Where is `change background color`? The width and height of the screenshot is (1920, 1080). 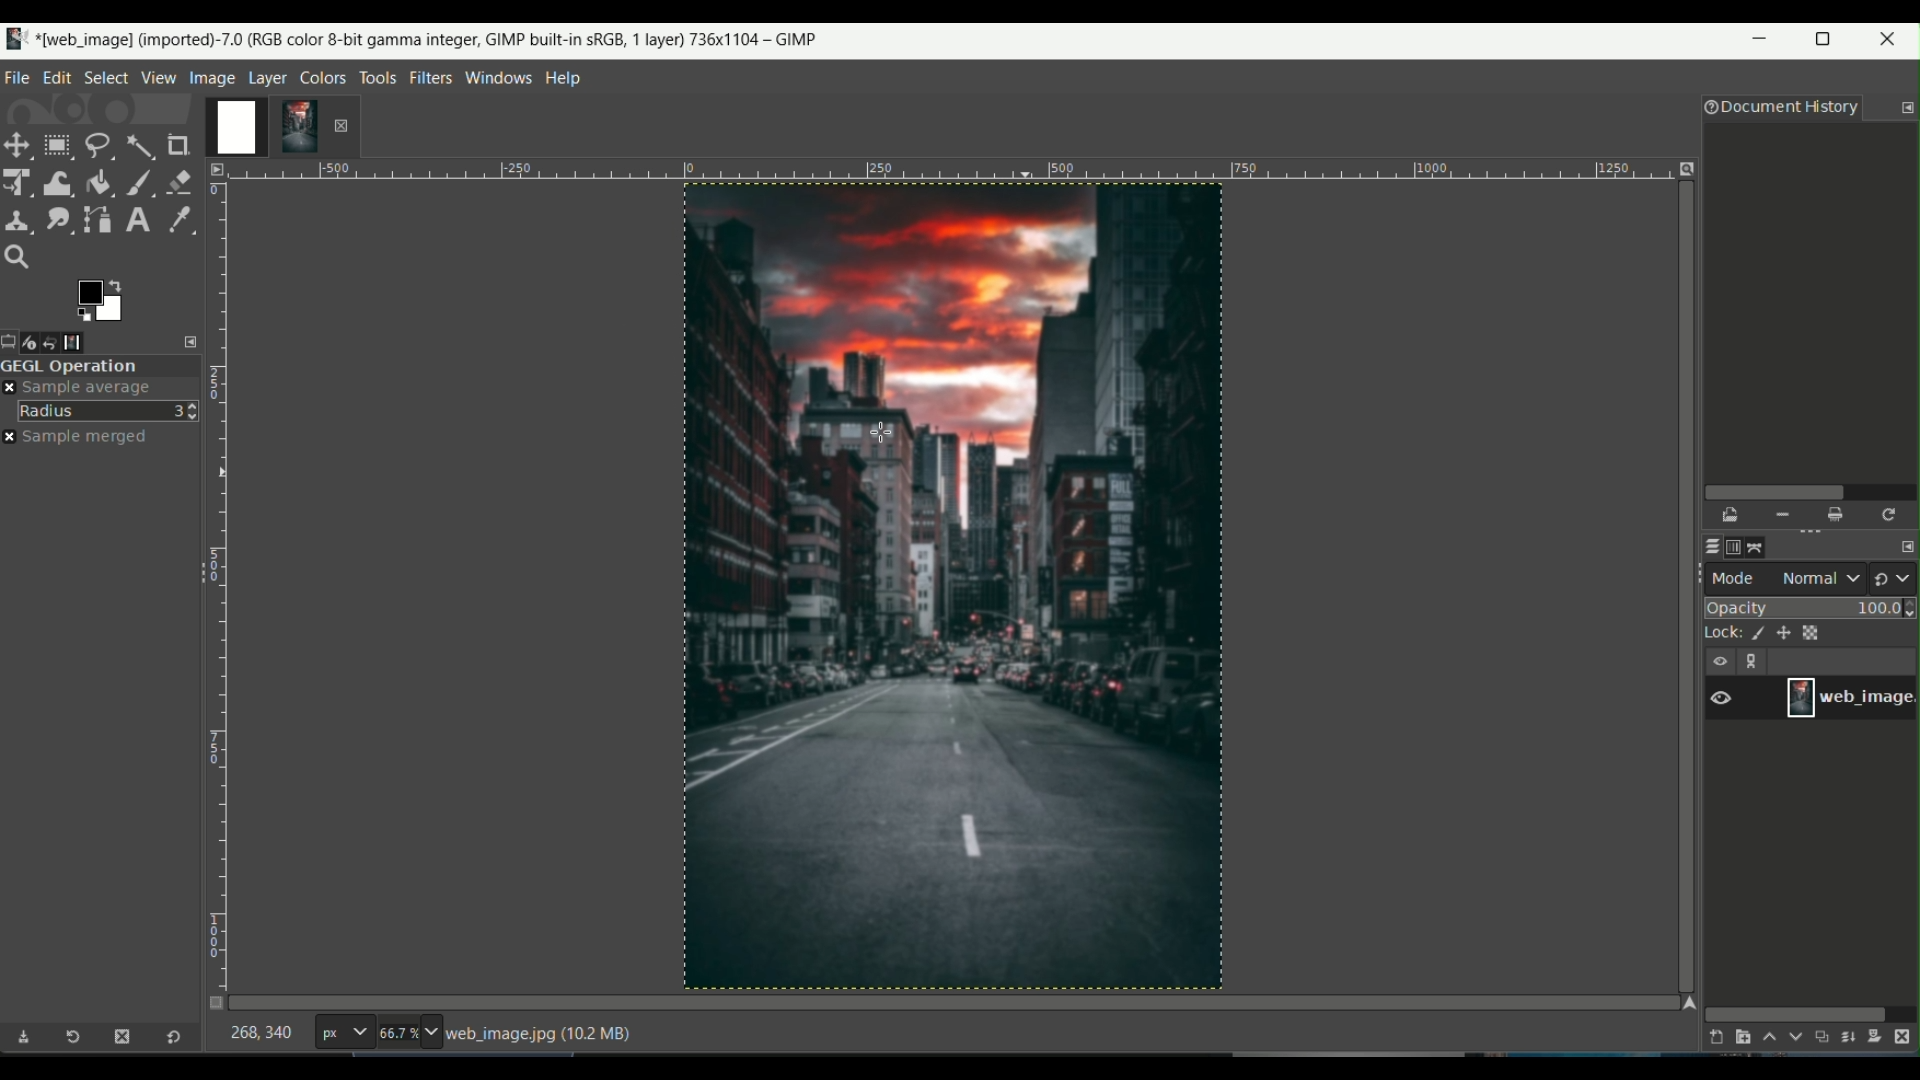
change background color is located at coordinates (99, 299).